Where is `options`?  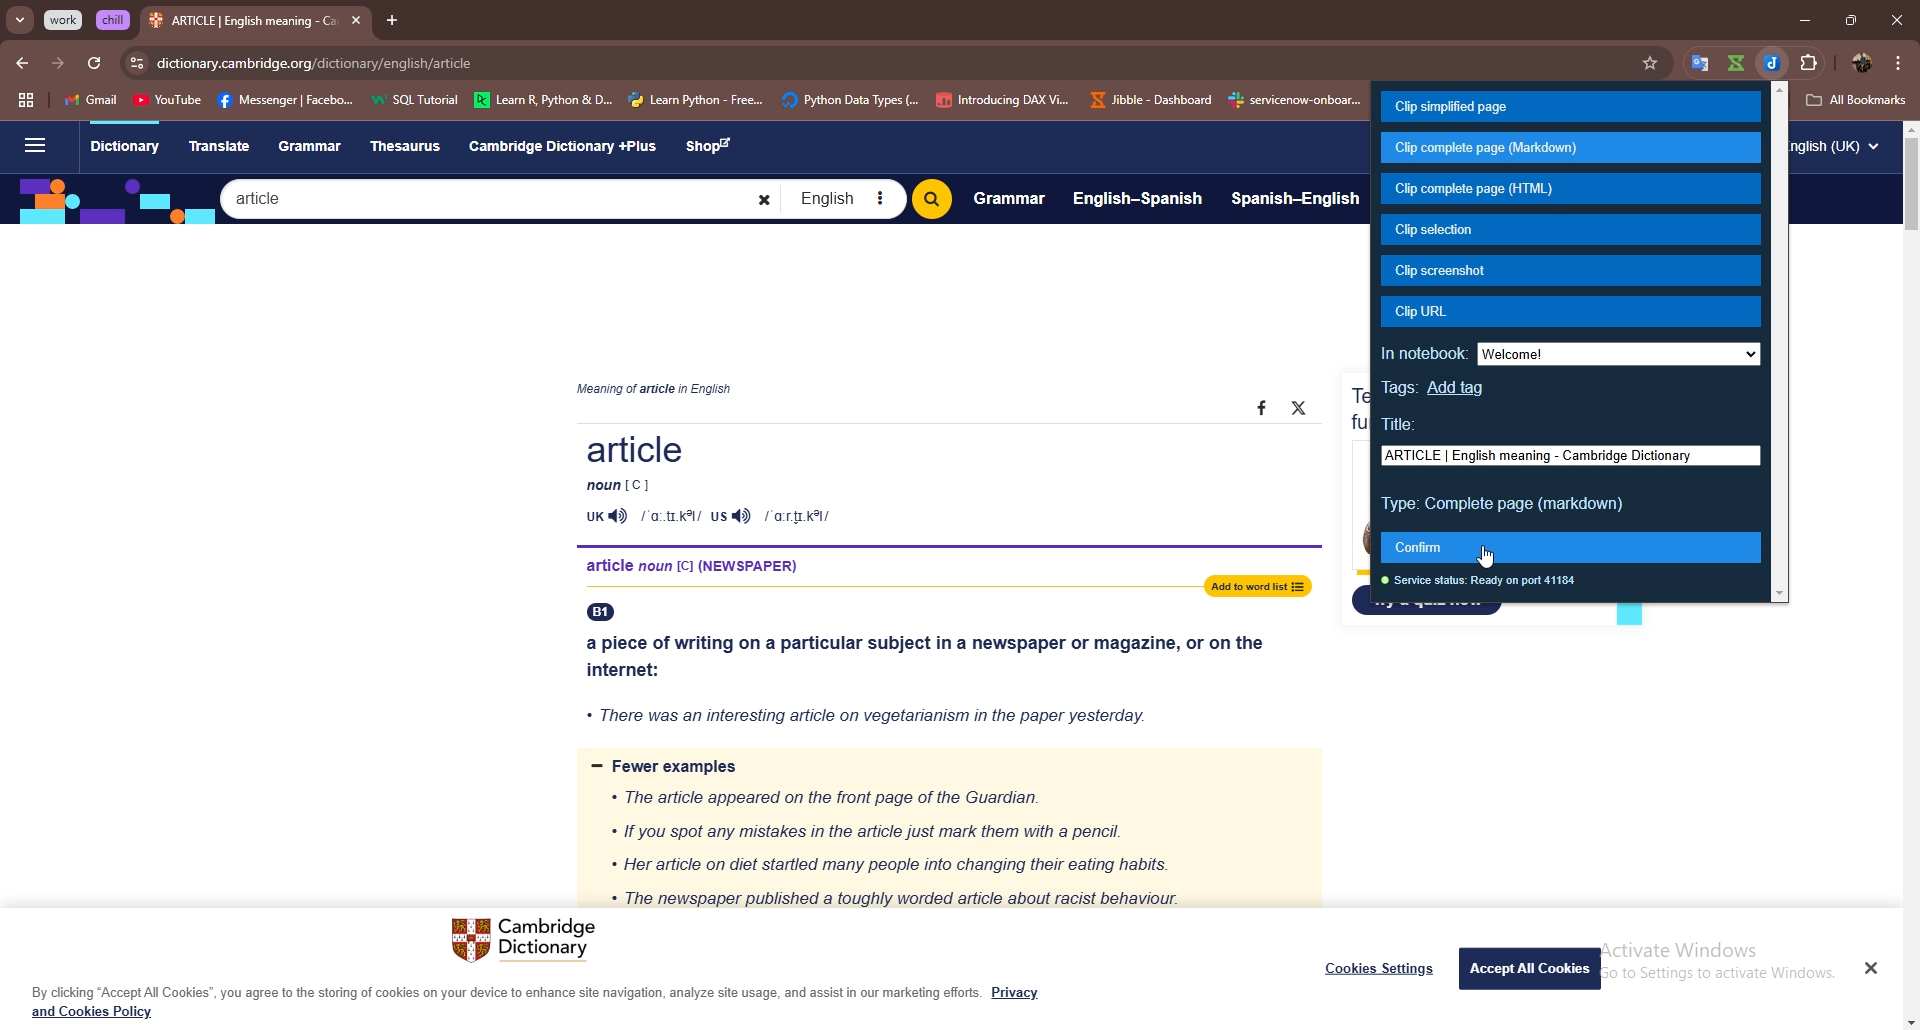 options is located at coordinates (1899, 62).